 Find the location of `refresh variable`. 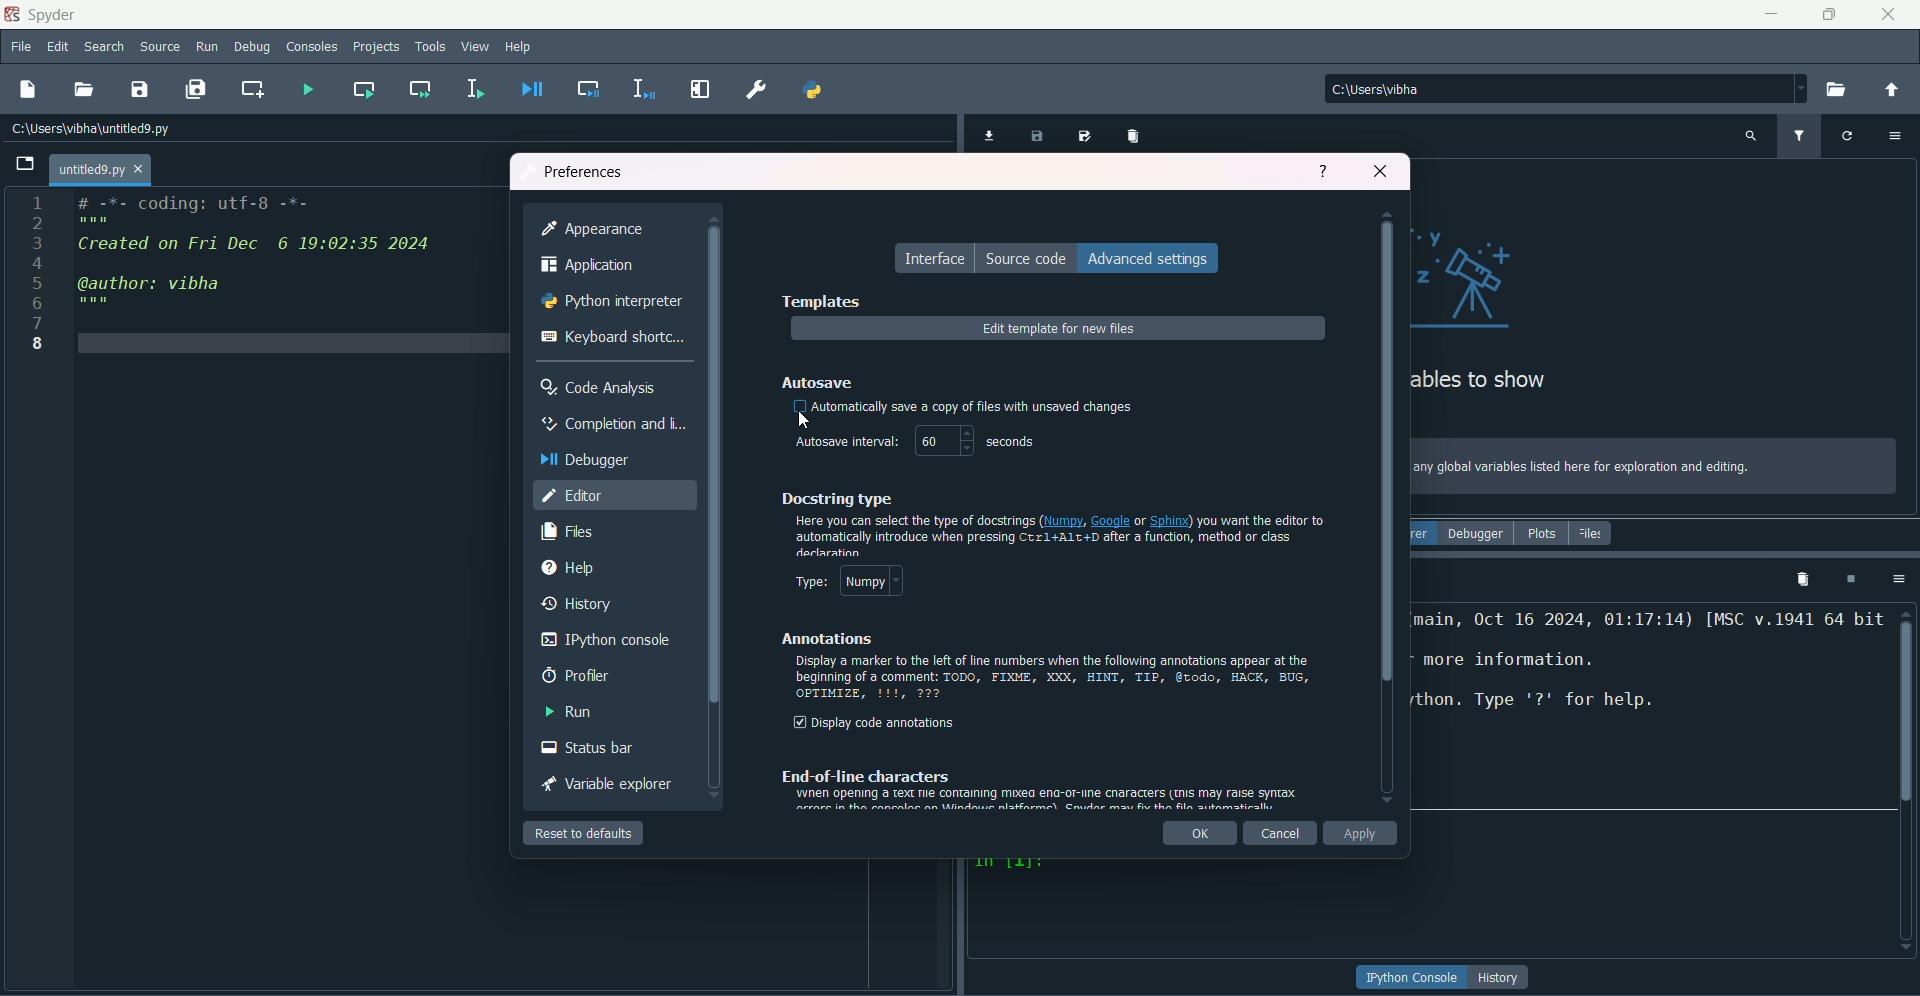

refresh variable is located at coordinates (1847, 134).